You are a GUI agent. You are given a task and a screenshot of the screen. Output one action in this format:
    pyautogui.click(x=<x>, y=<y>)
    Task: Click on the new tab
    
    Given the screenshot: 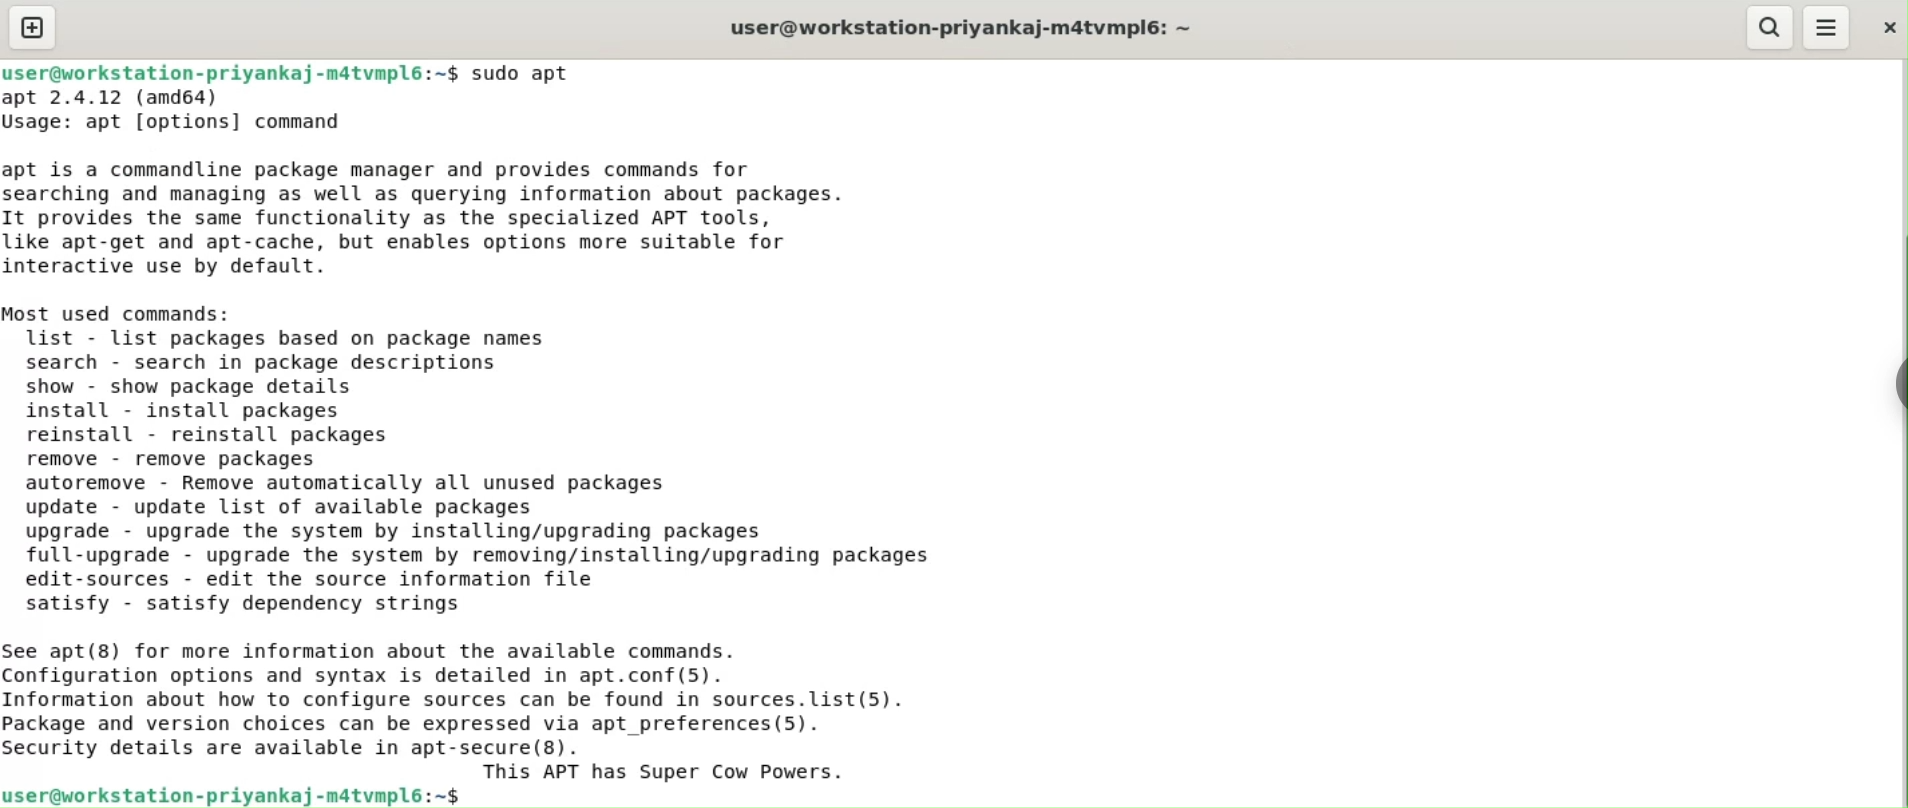 What is the action you would take?
    pyautogui.click(x=35, y=26)
    